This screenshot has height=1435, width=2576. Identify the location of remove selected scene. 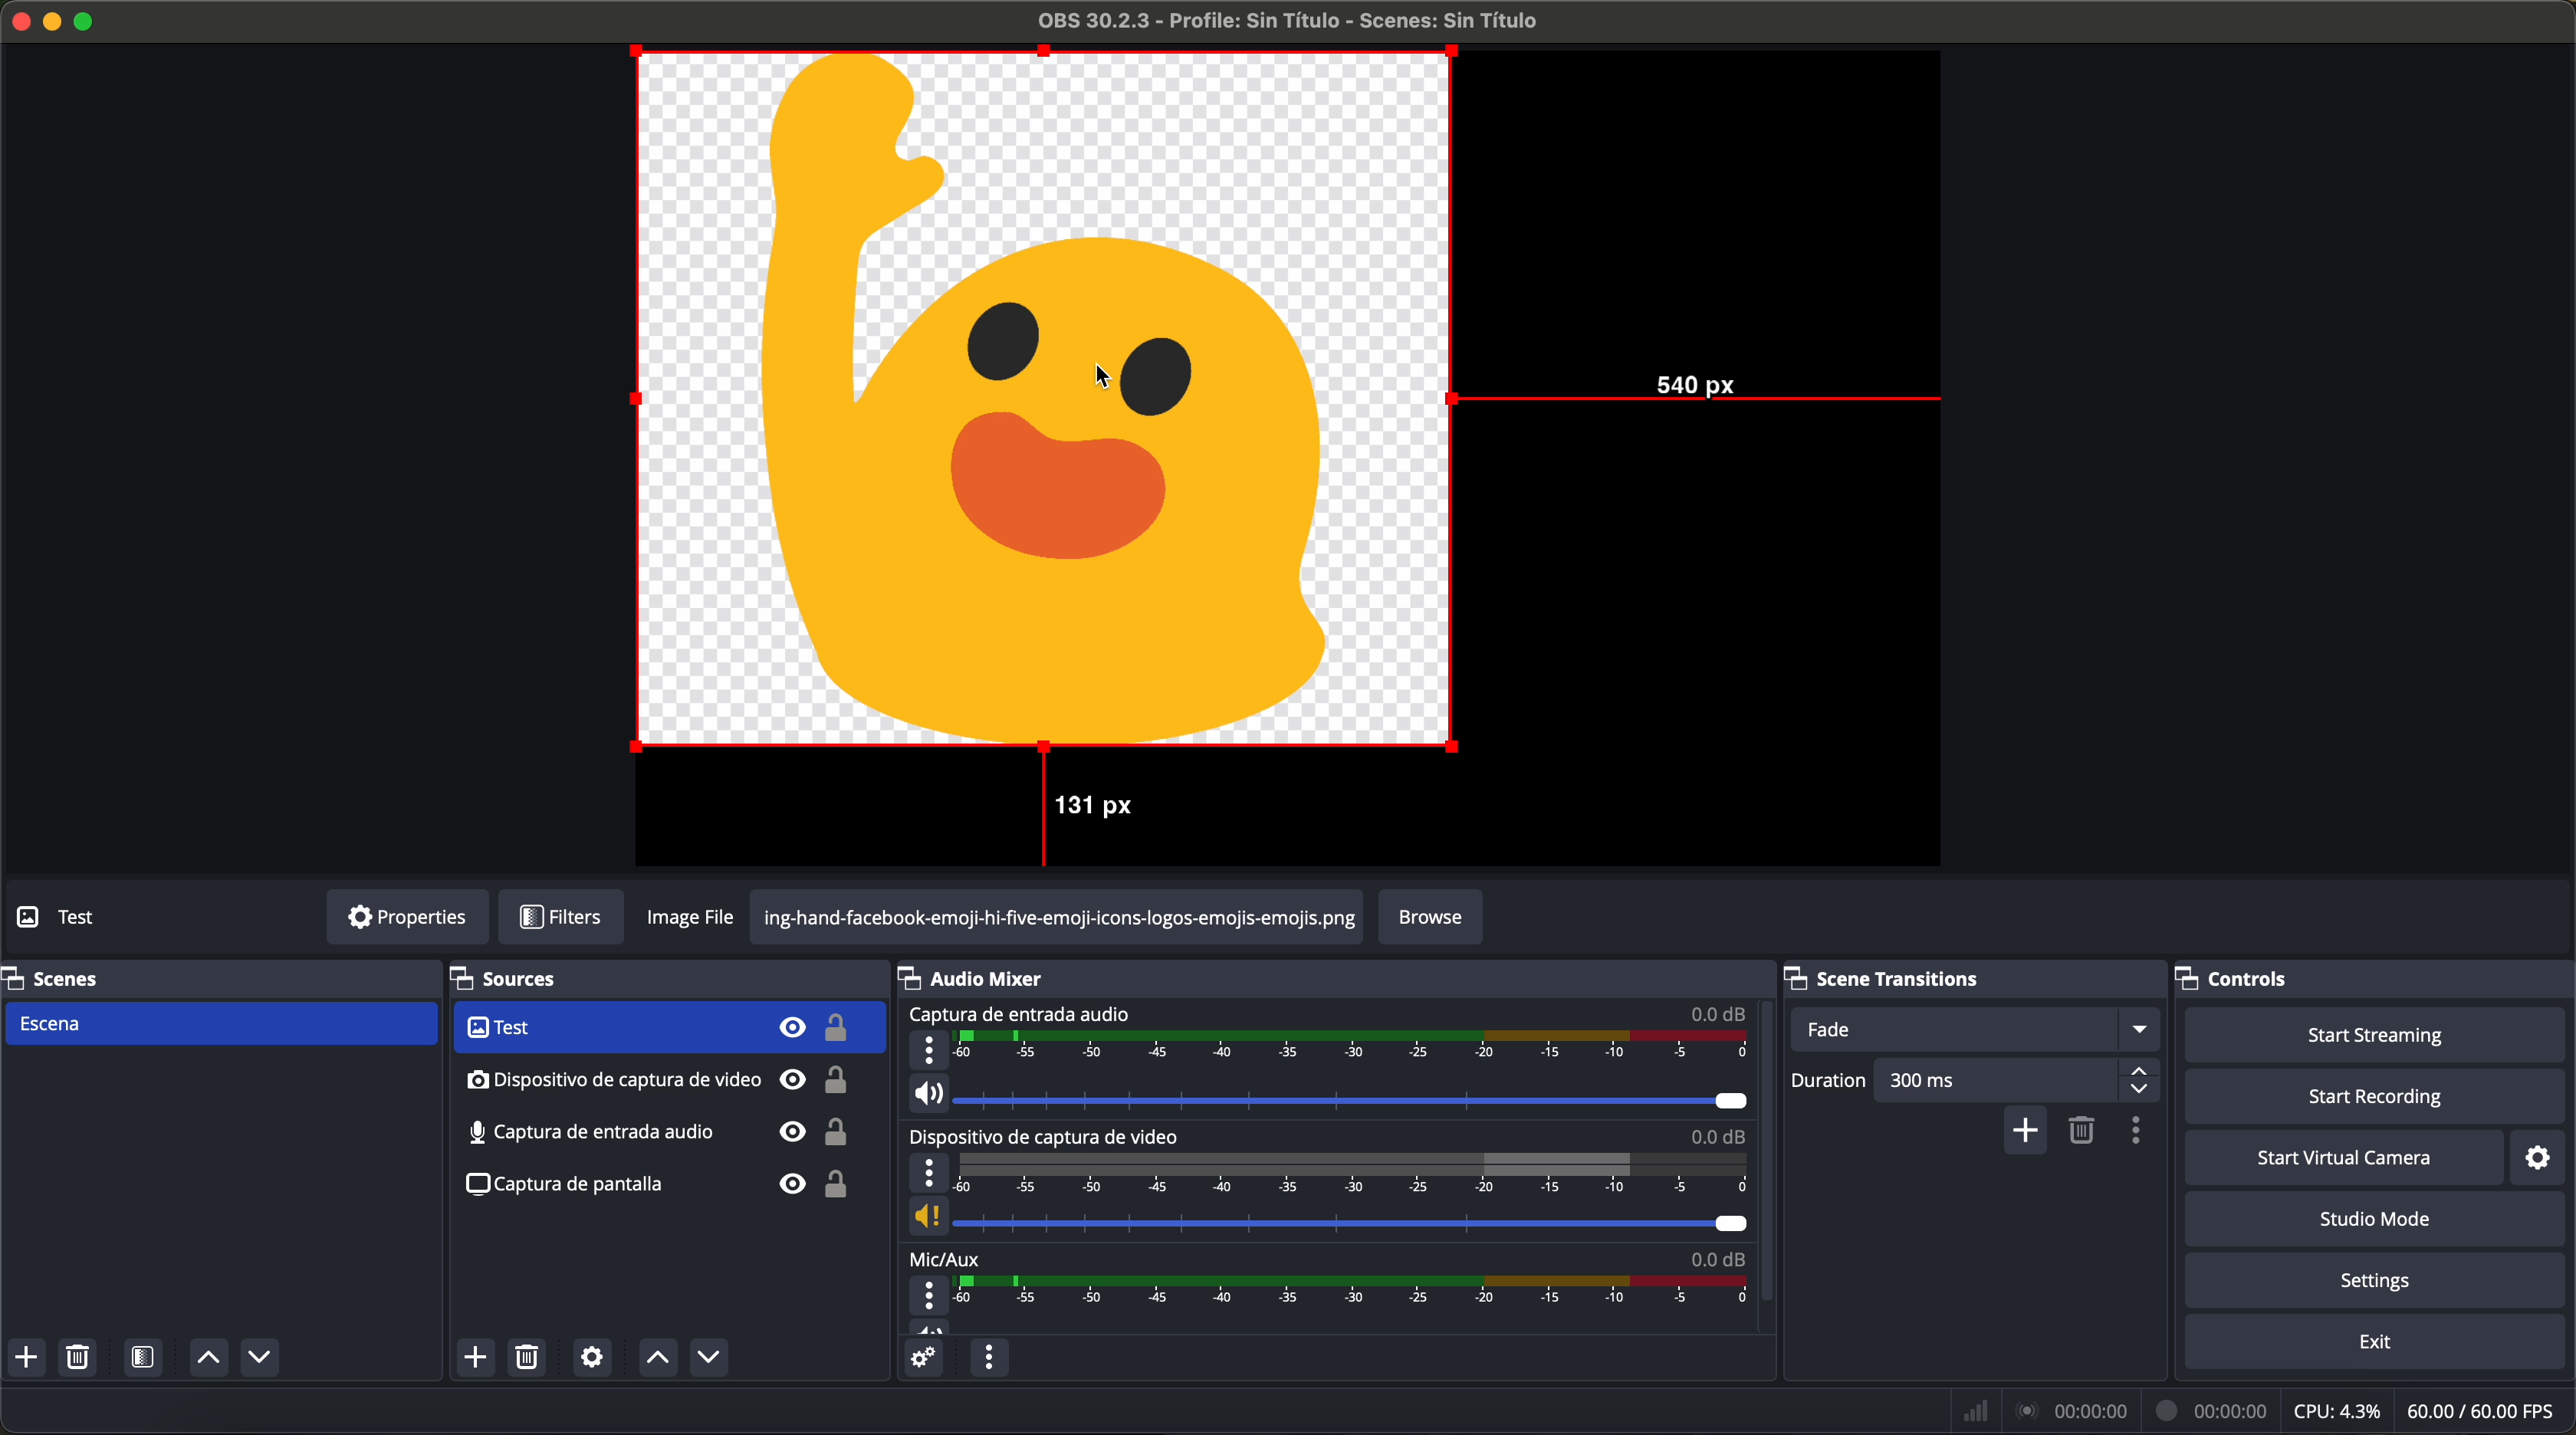
(77, 1358).